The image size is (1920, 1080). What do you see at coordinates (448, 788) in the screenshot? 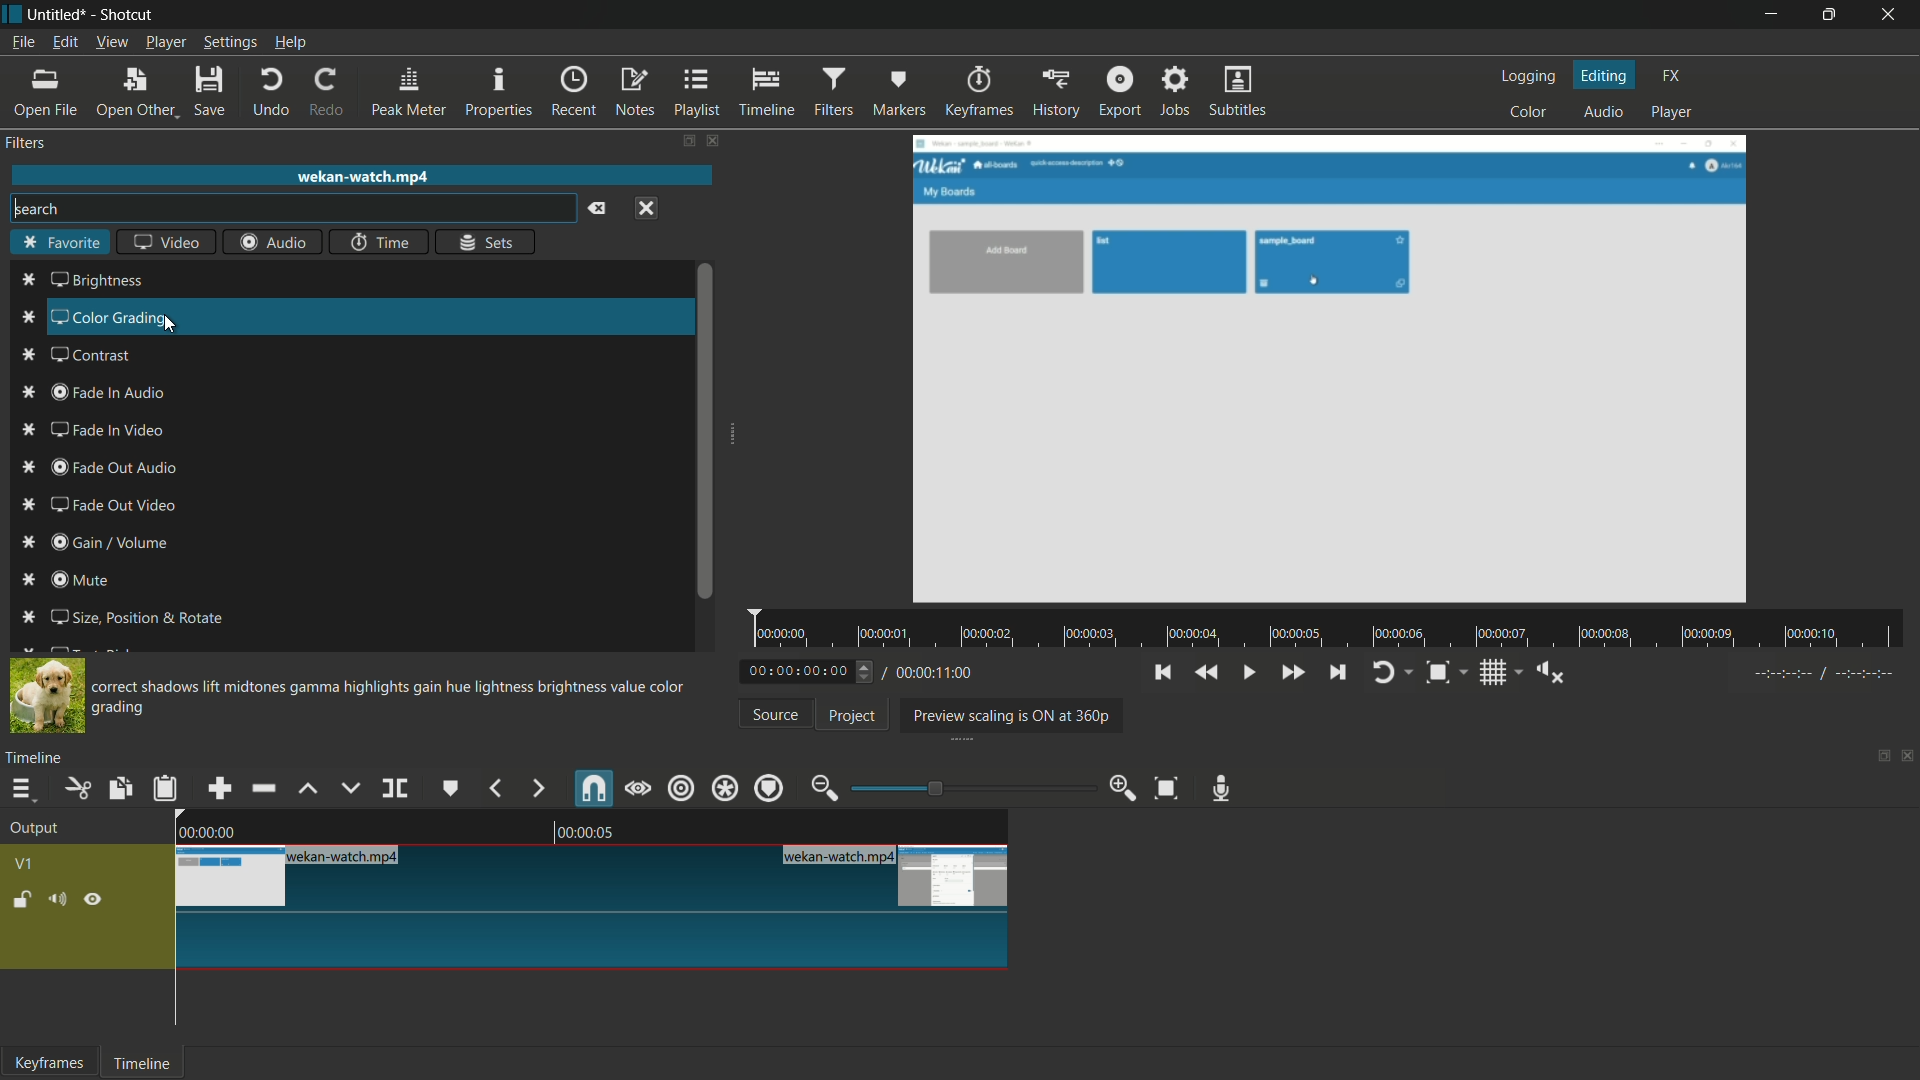
I see `create or edit marker` at bounding box center [448, 788].